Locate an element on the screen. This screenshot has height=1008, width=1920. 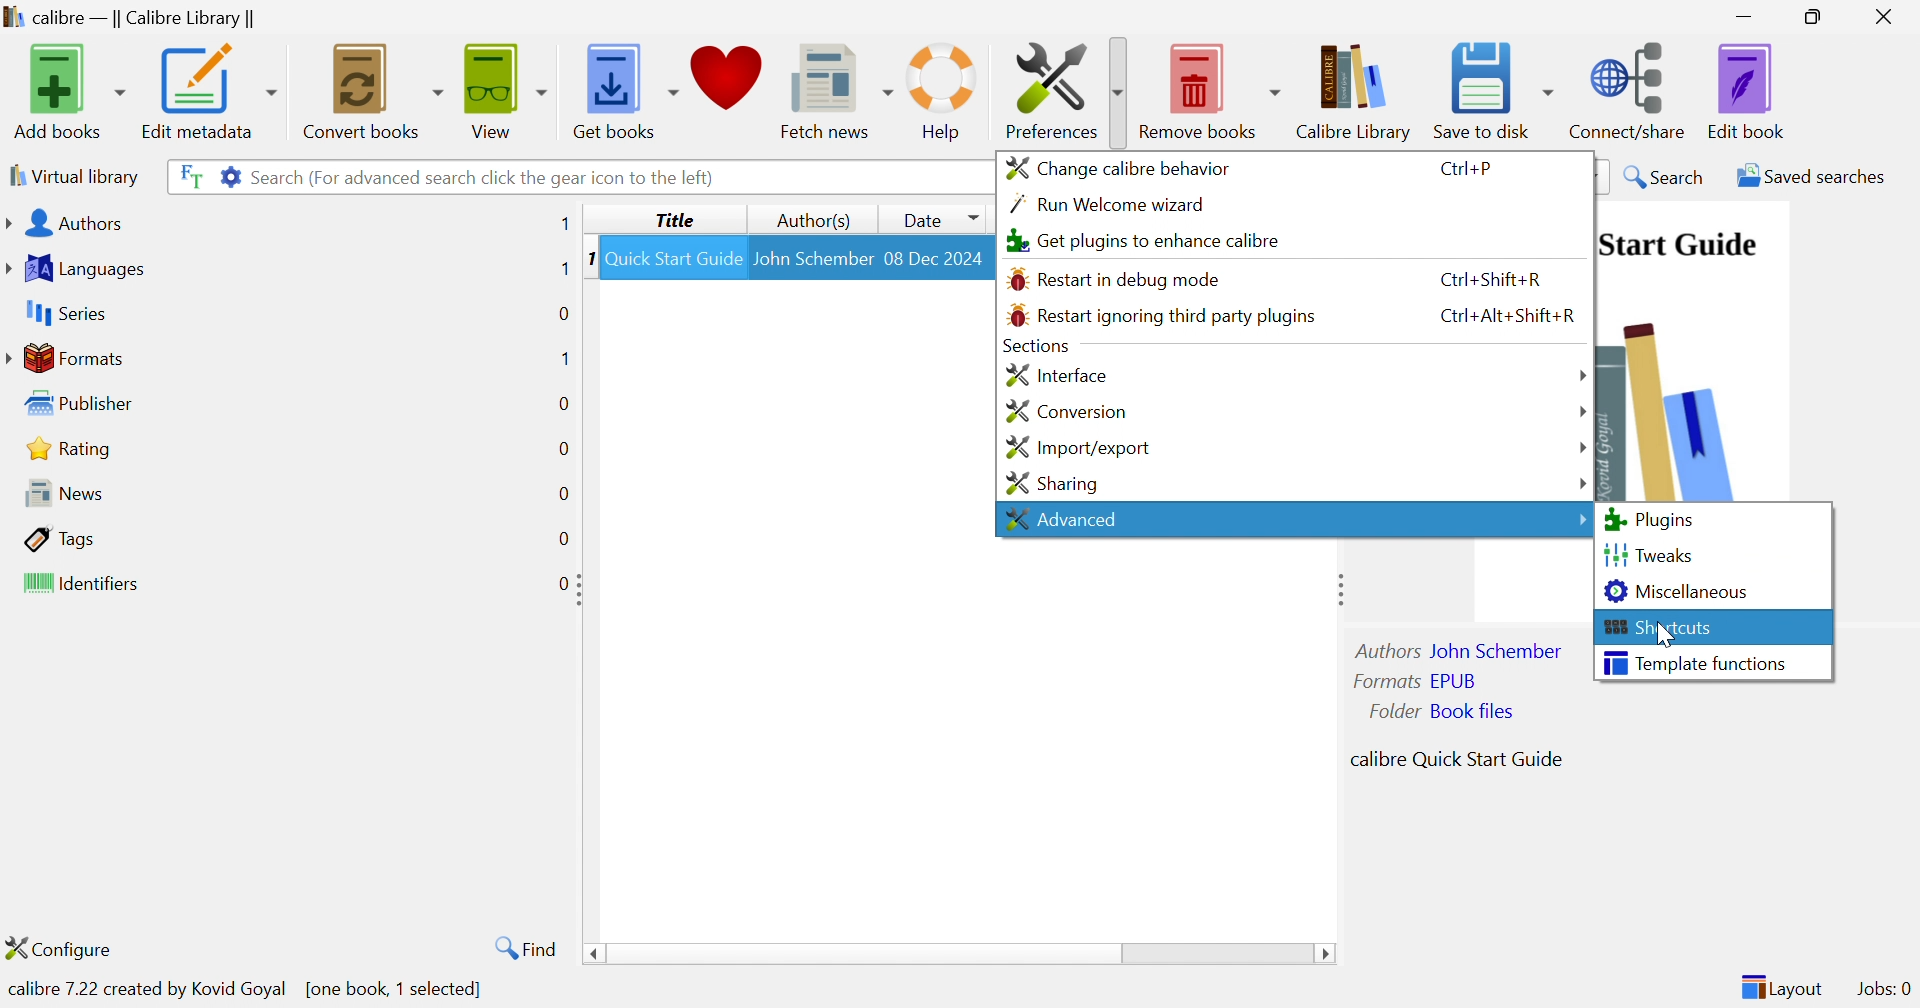
Languages is located at coordinates (79, 269).